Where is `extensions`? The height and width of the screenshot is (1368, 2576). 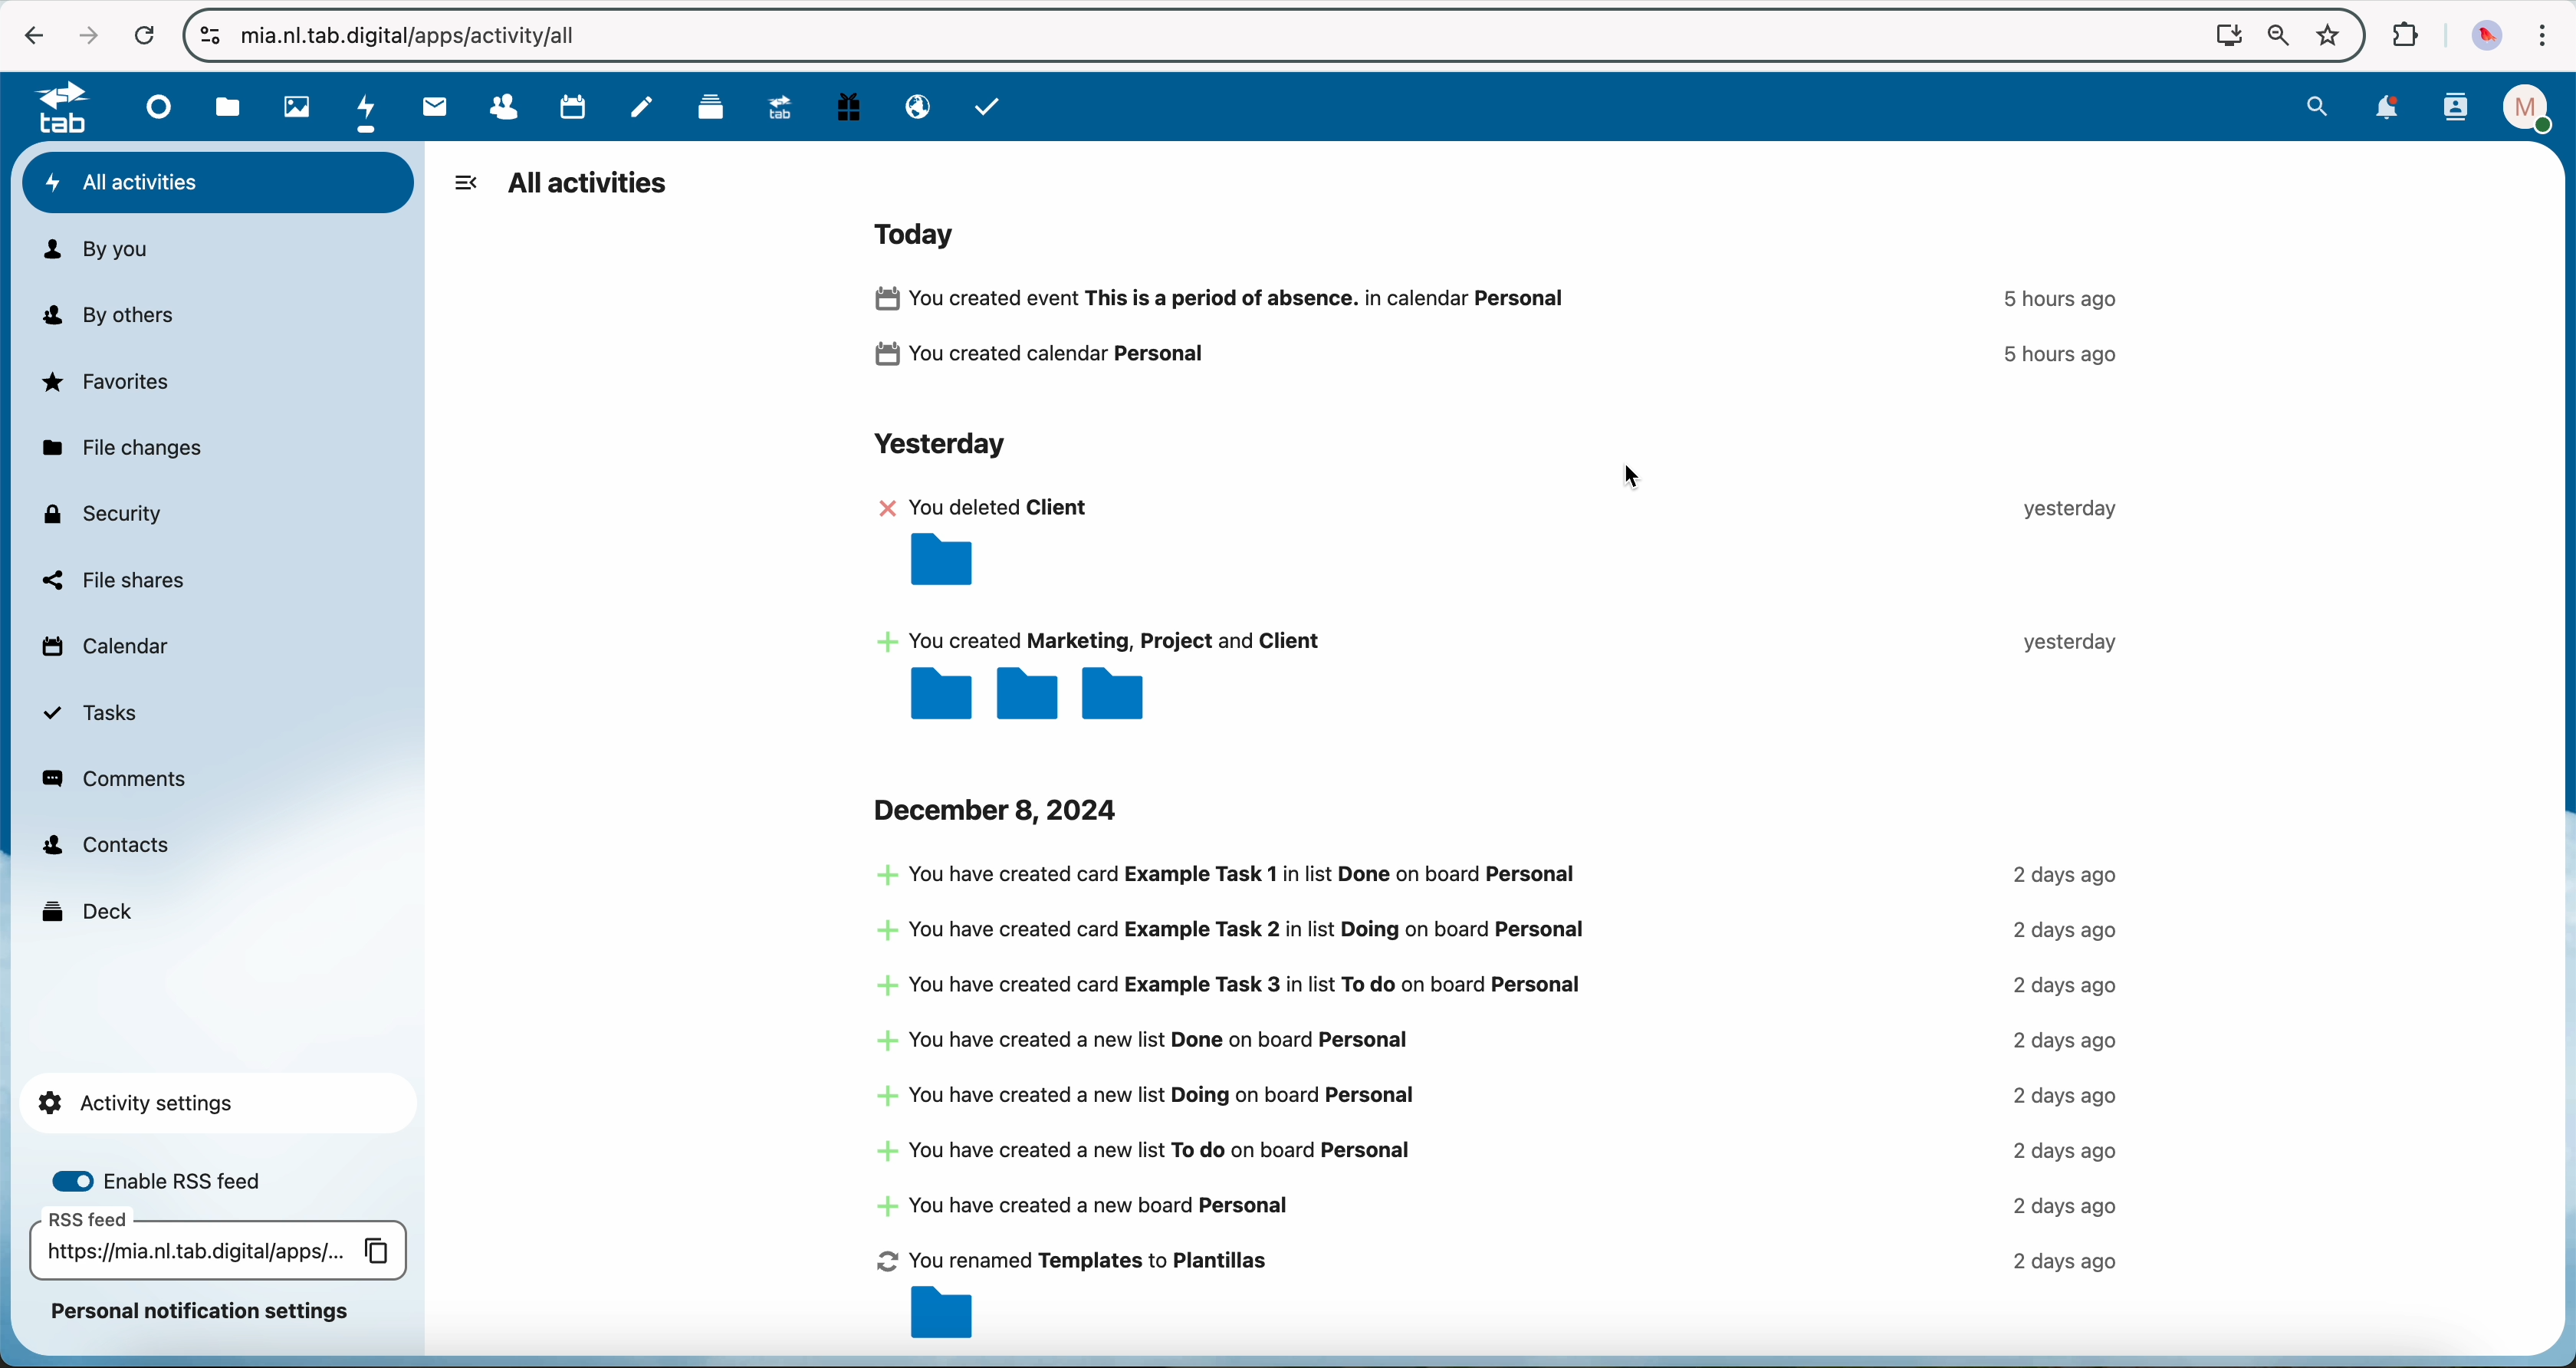
extensions is located at coordinates (2401, 33).